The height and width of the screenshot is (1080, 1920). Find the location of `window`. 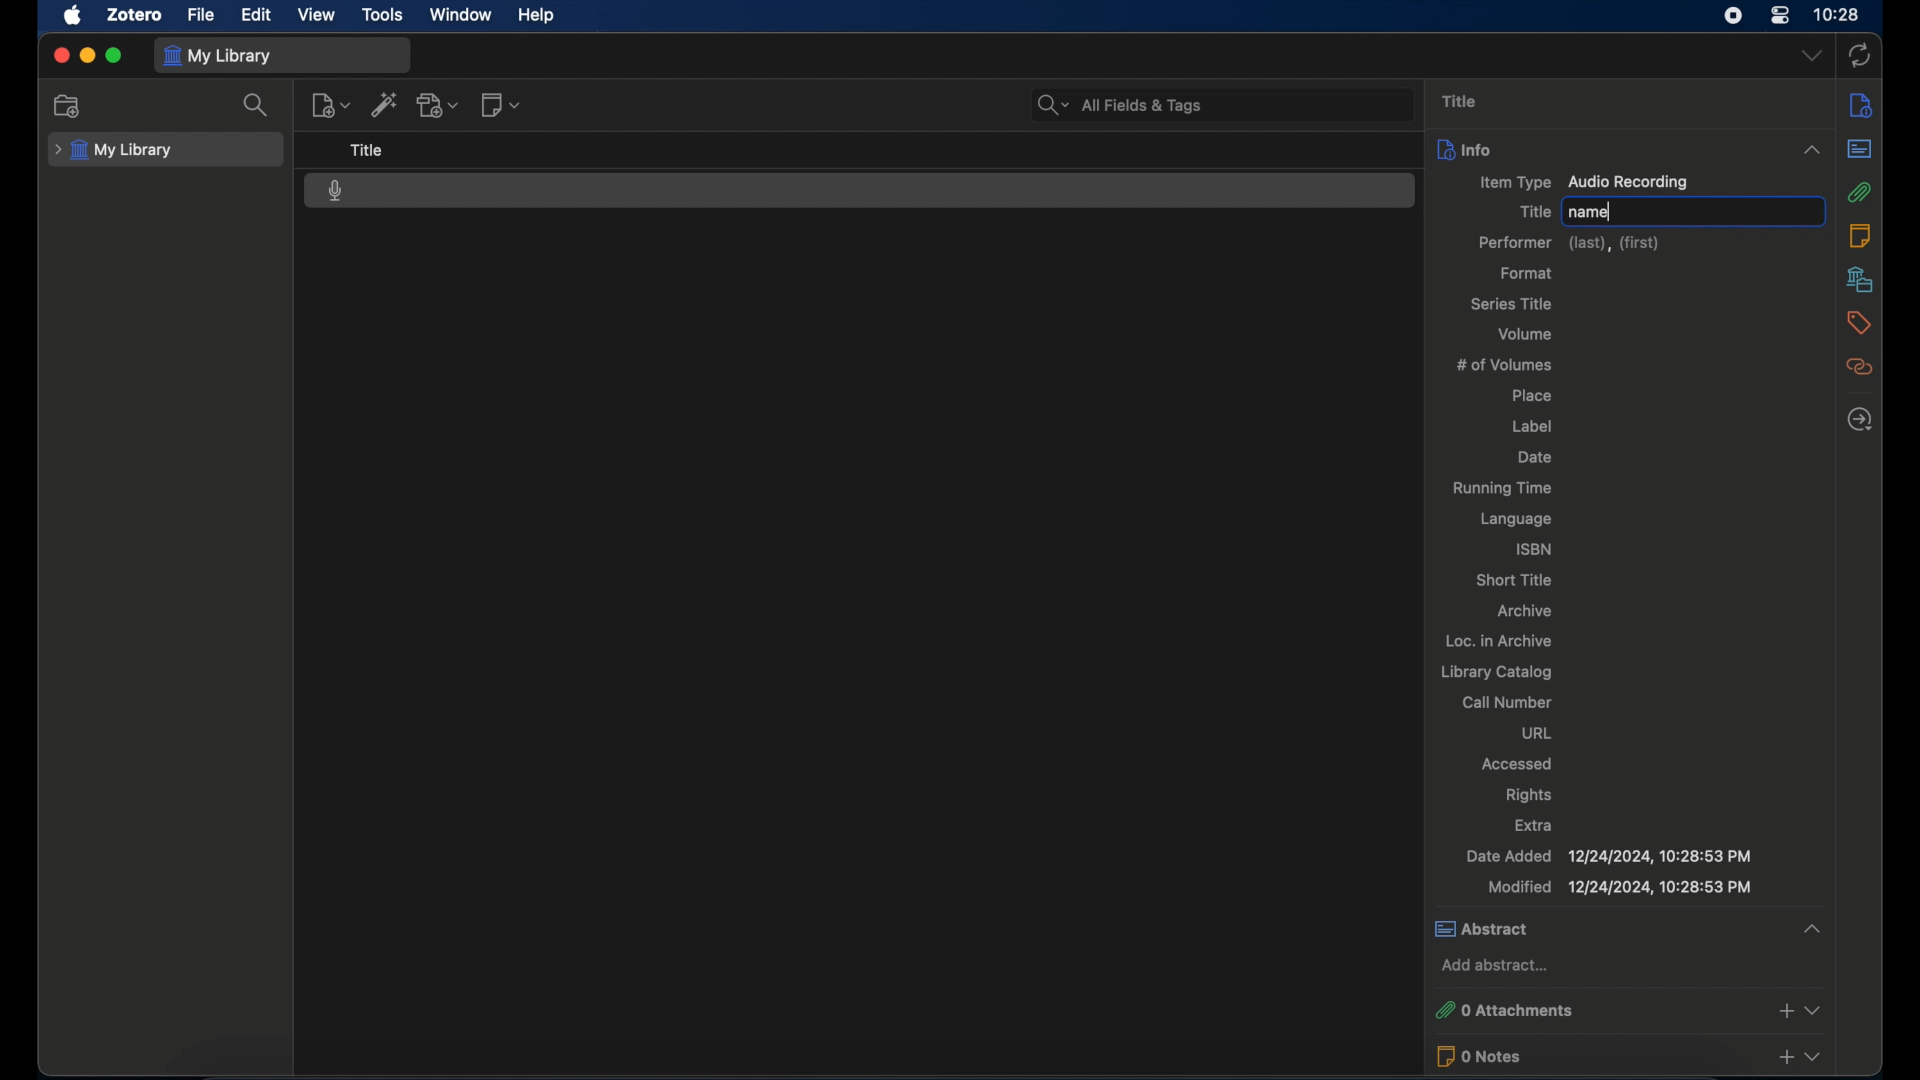

window is located at coordinates (461, 15).